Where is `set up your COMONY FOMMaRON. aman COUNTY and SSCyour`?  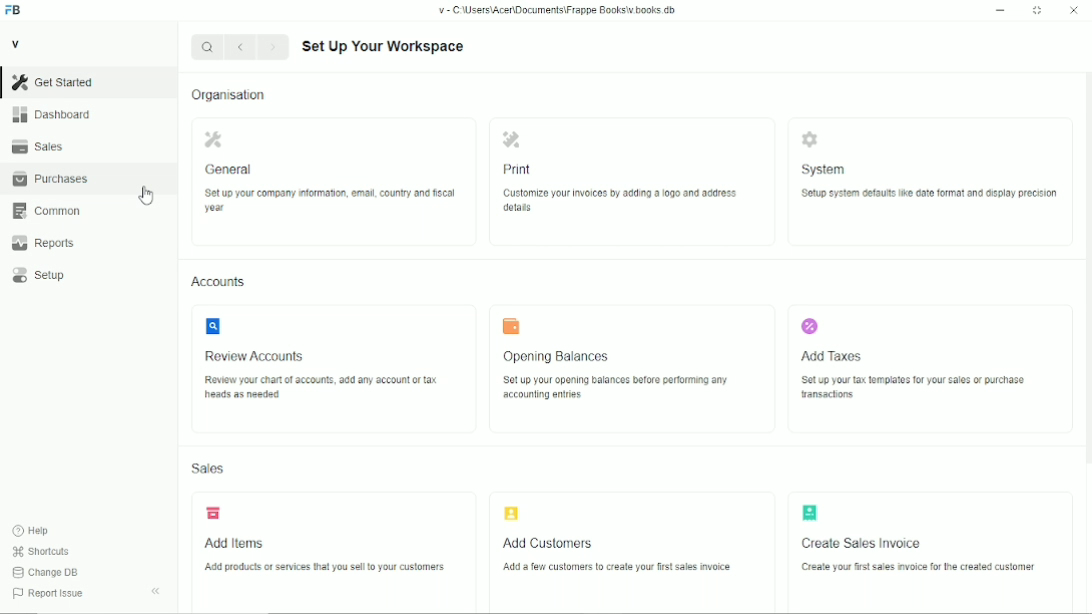
set up your COMONY FOMMaRON. aman COUNTY and SSCyour is located at coordinates (326, 200).